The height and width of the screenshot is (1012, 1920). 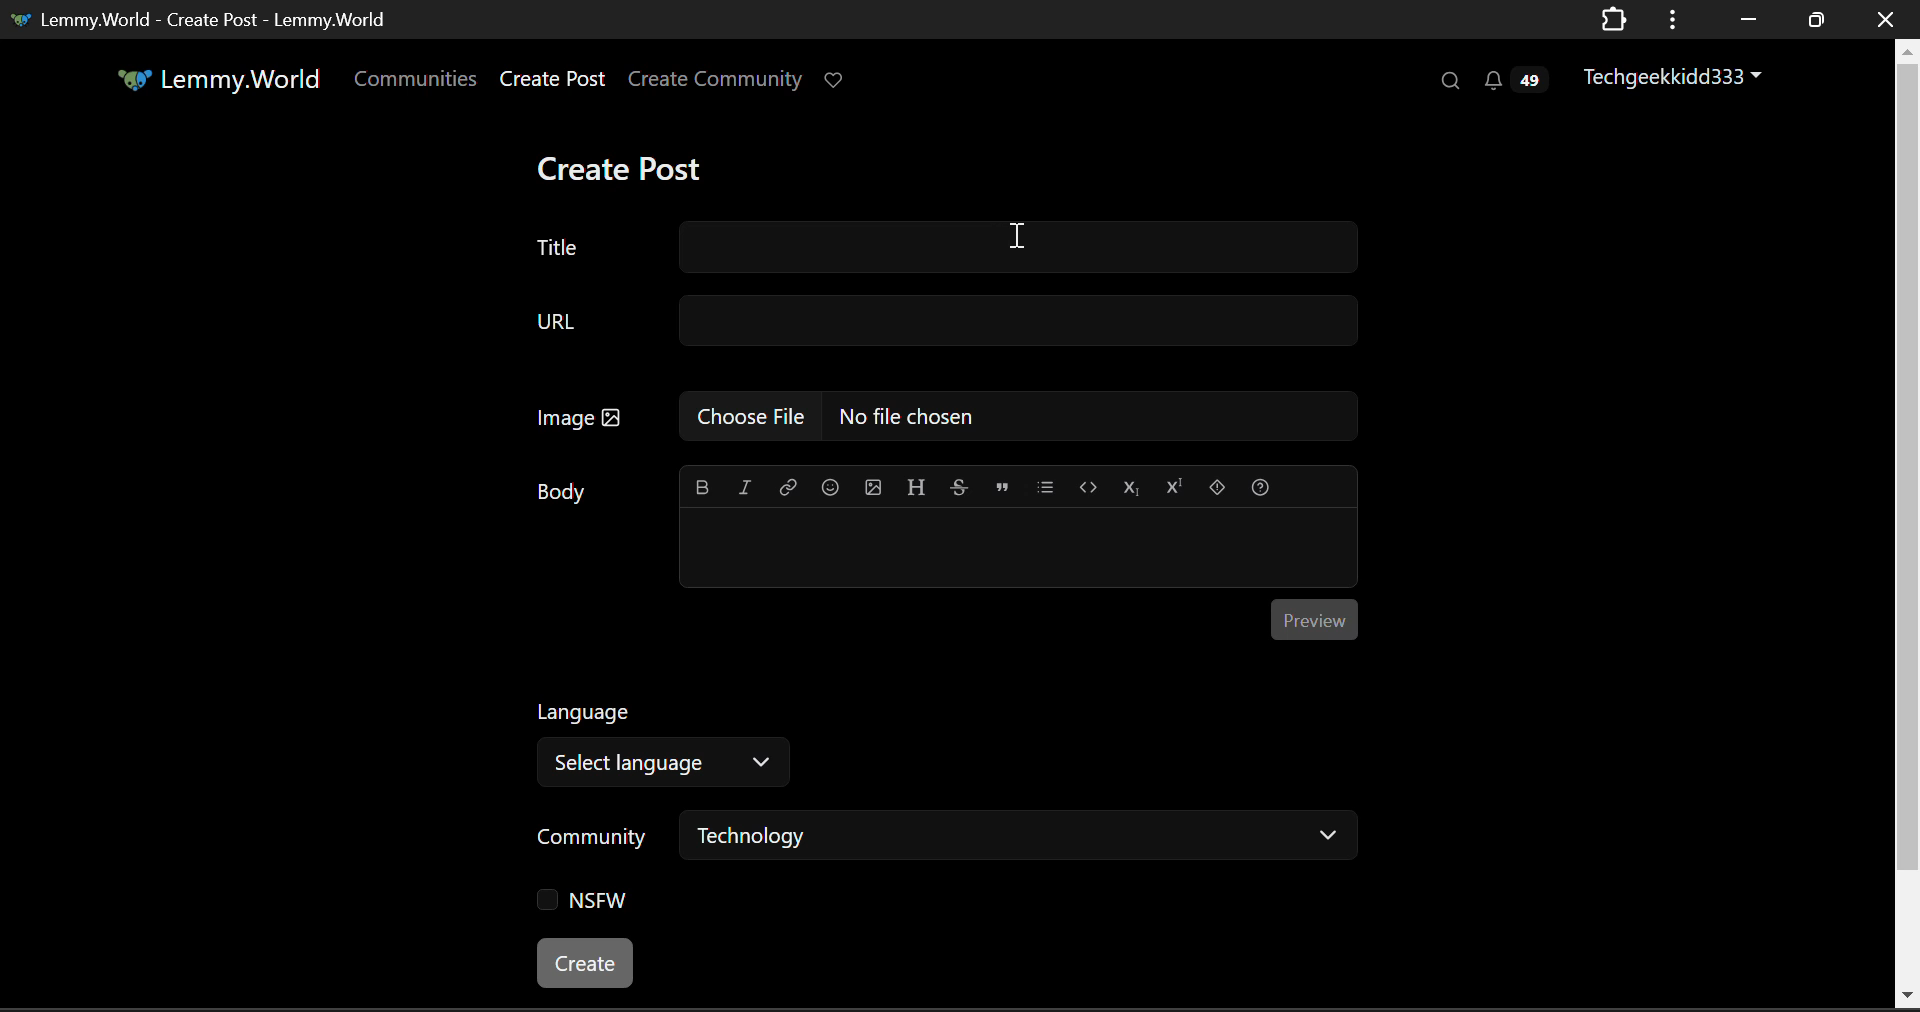 What do you see at coordinates (1448, 80) in the screenshot?
I see `Search` at bounding box center [1448, 80].